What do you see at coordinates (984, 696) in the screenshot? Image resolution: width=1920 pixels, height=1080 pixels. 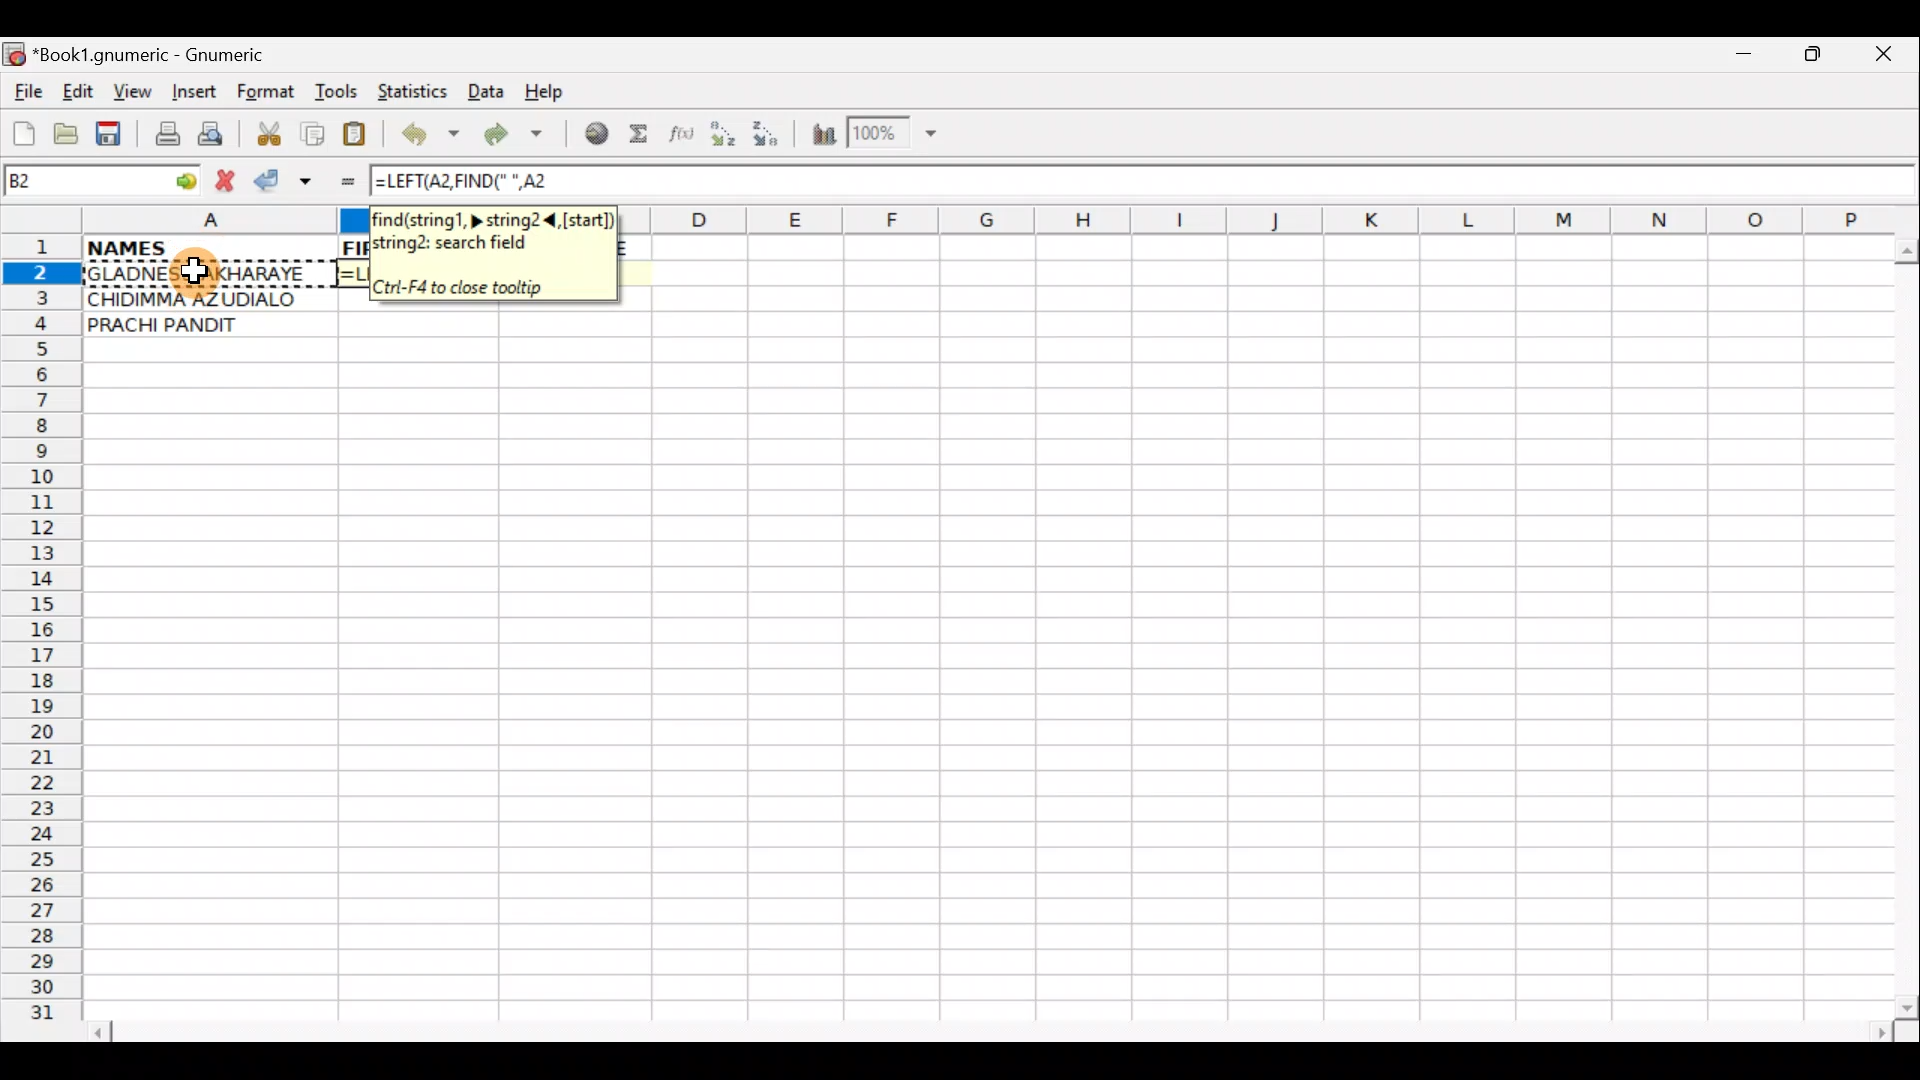 I see `Cells` at bounding box center [984, 696].